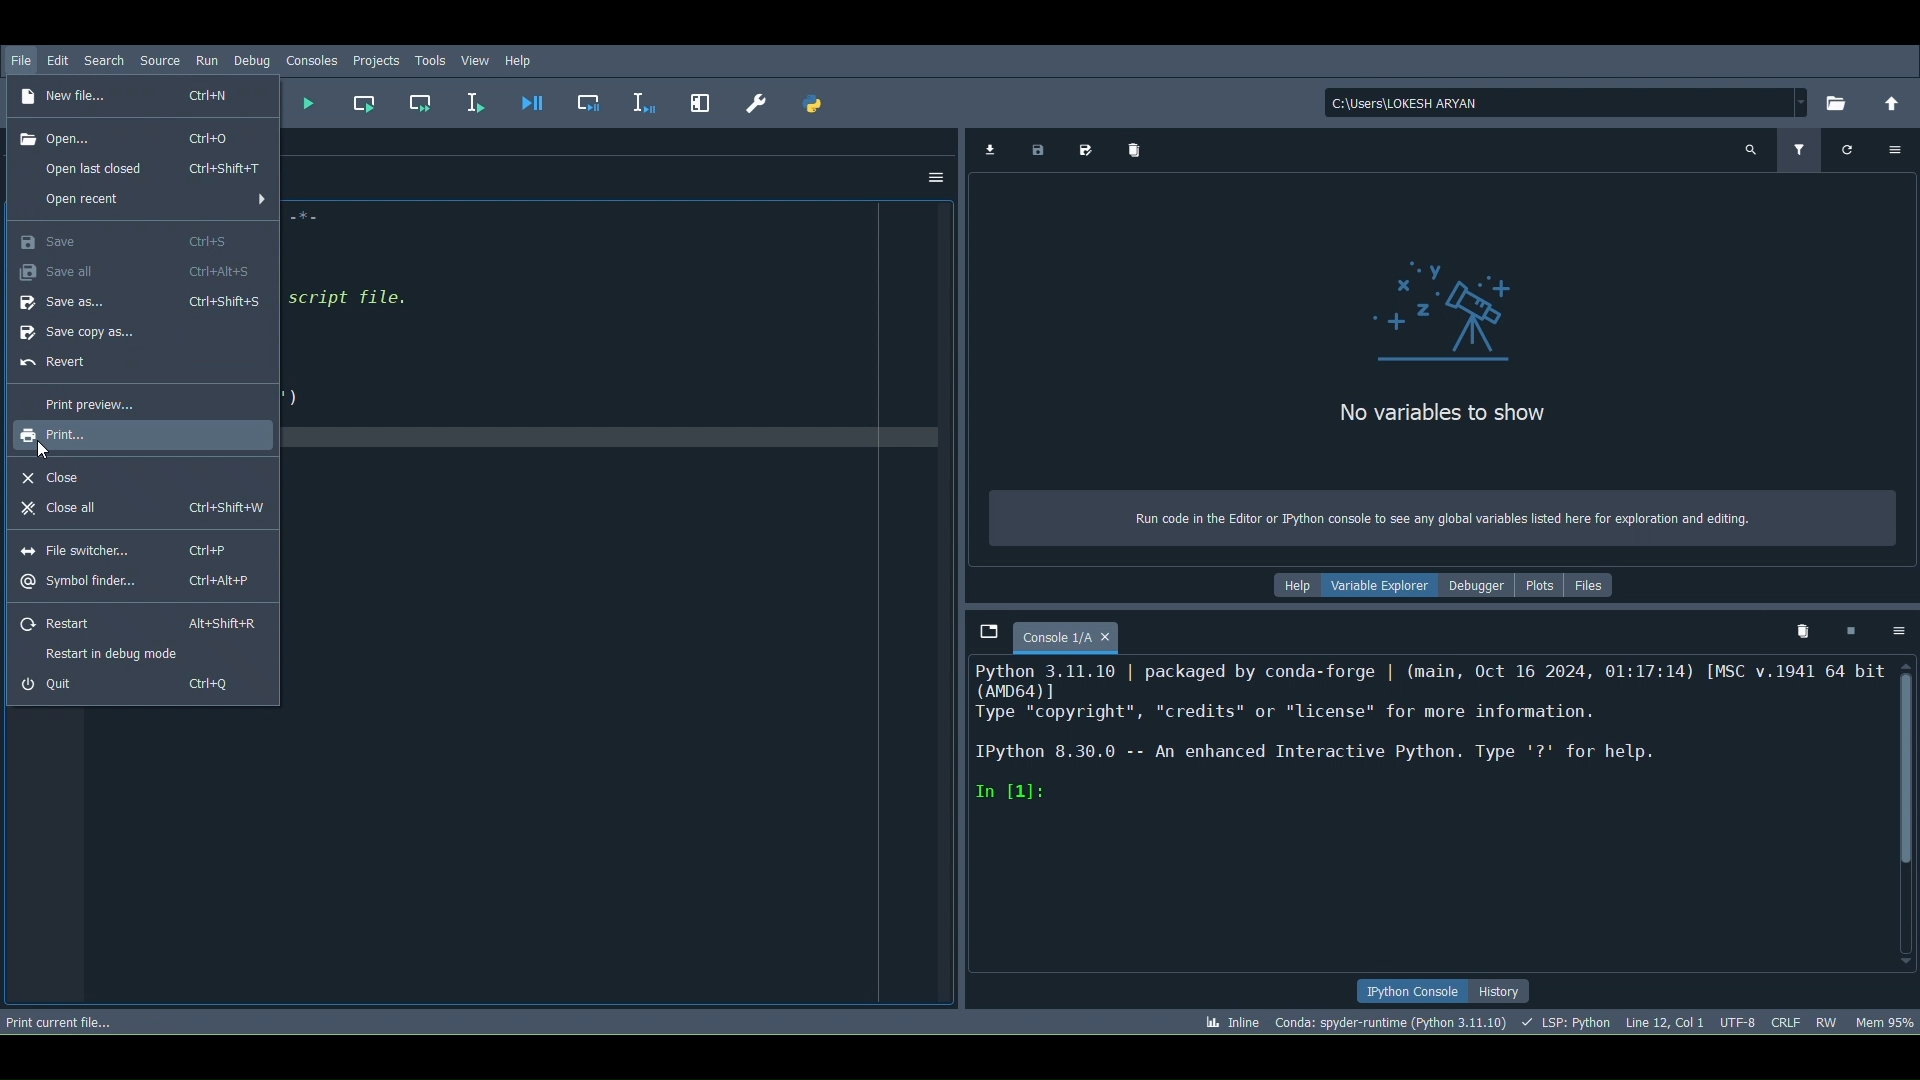  What do you see at coordinates (1542, 592) in the screenshot?
I see `Plots` at bounding box center [1542, 592].